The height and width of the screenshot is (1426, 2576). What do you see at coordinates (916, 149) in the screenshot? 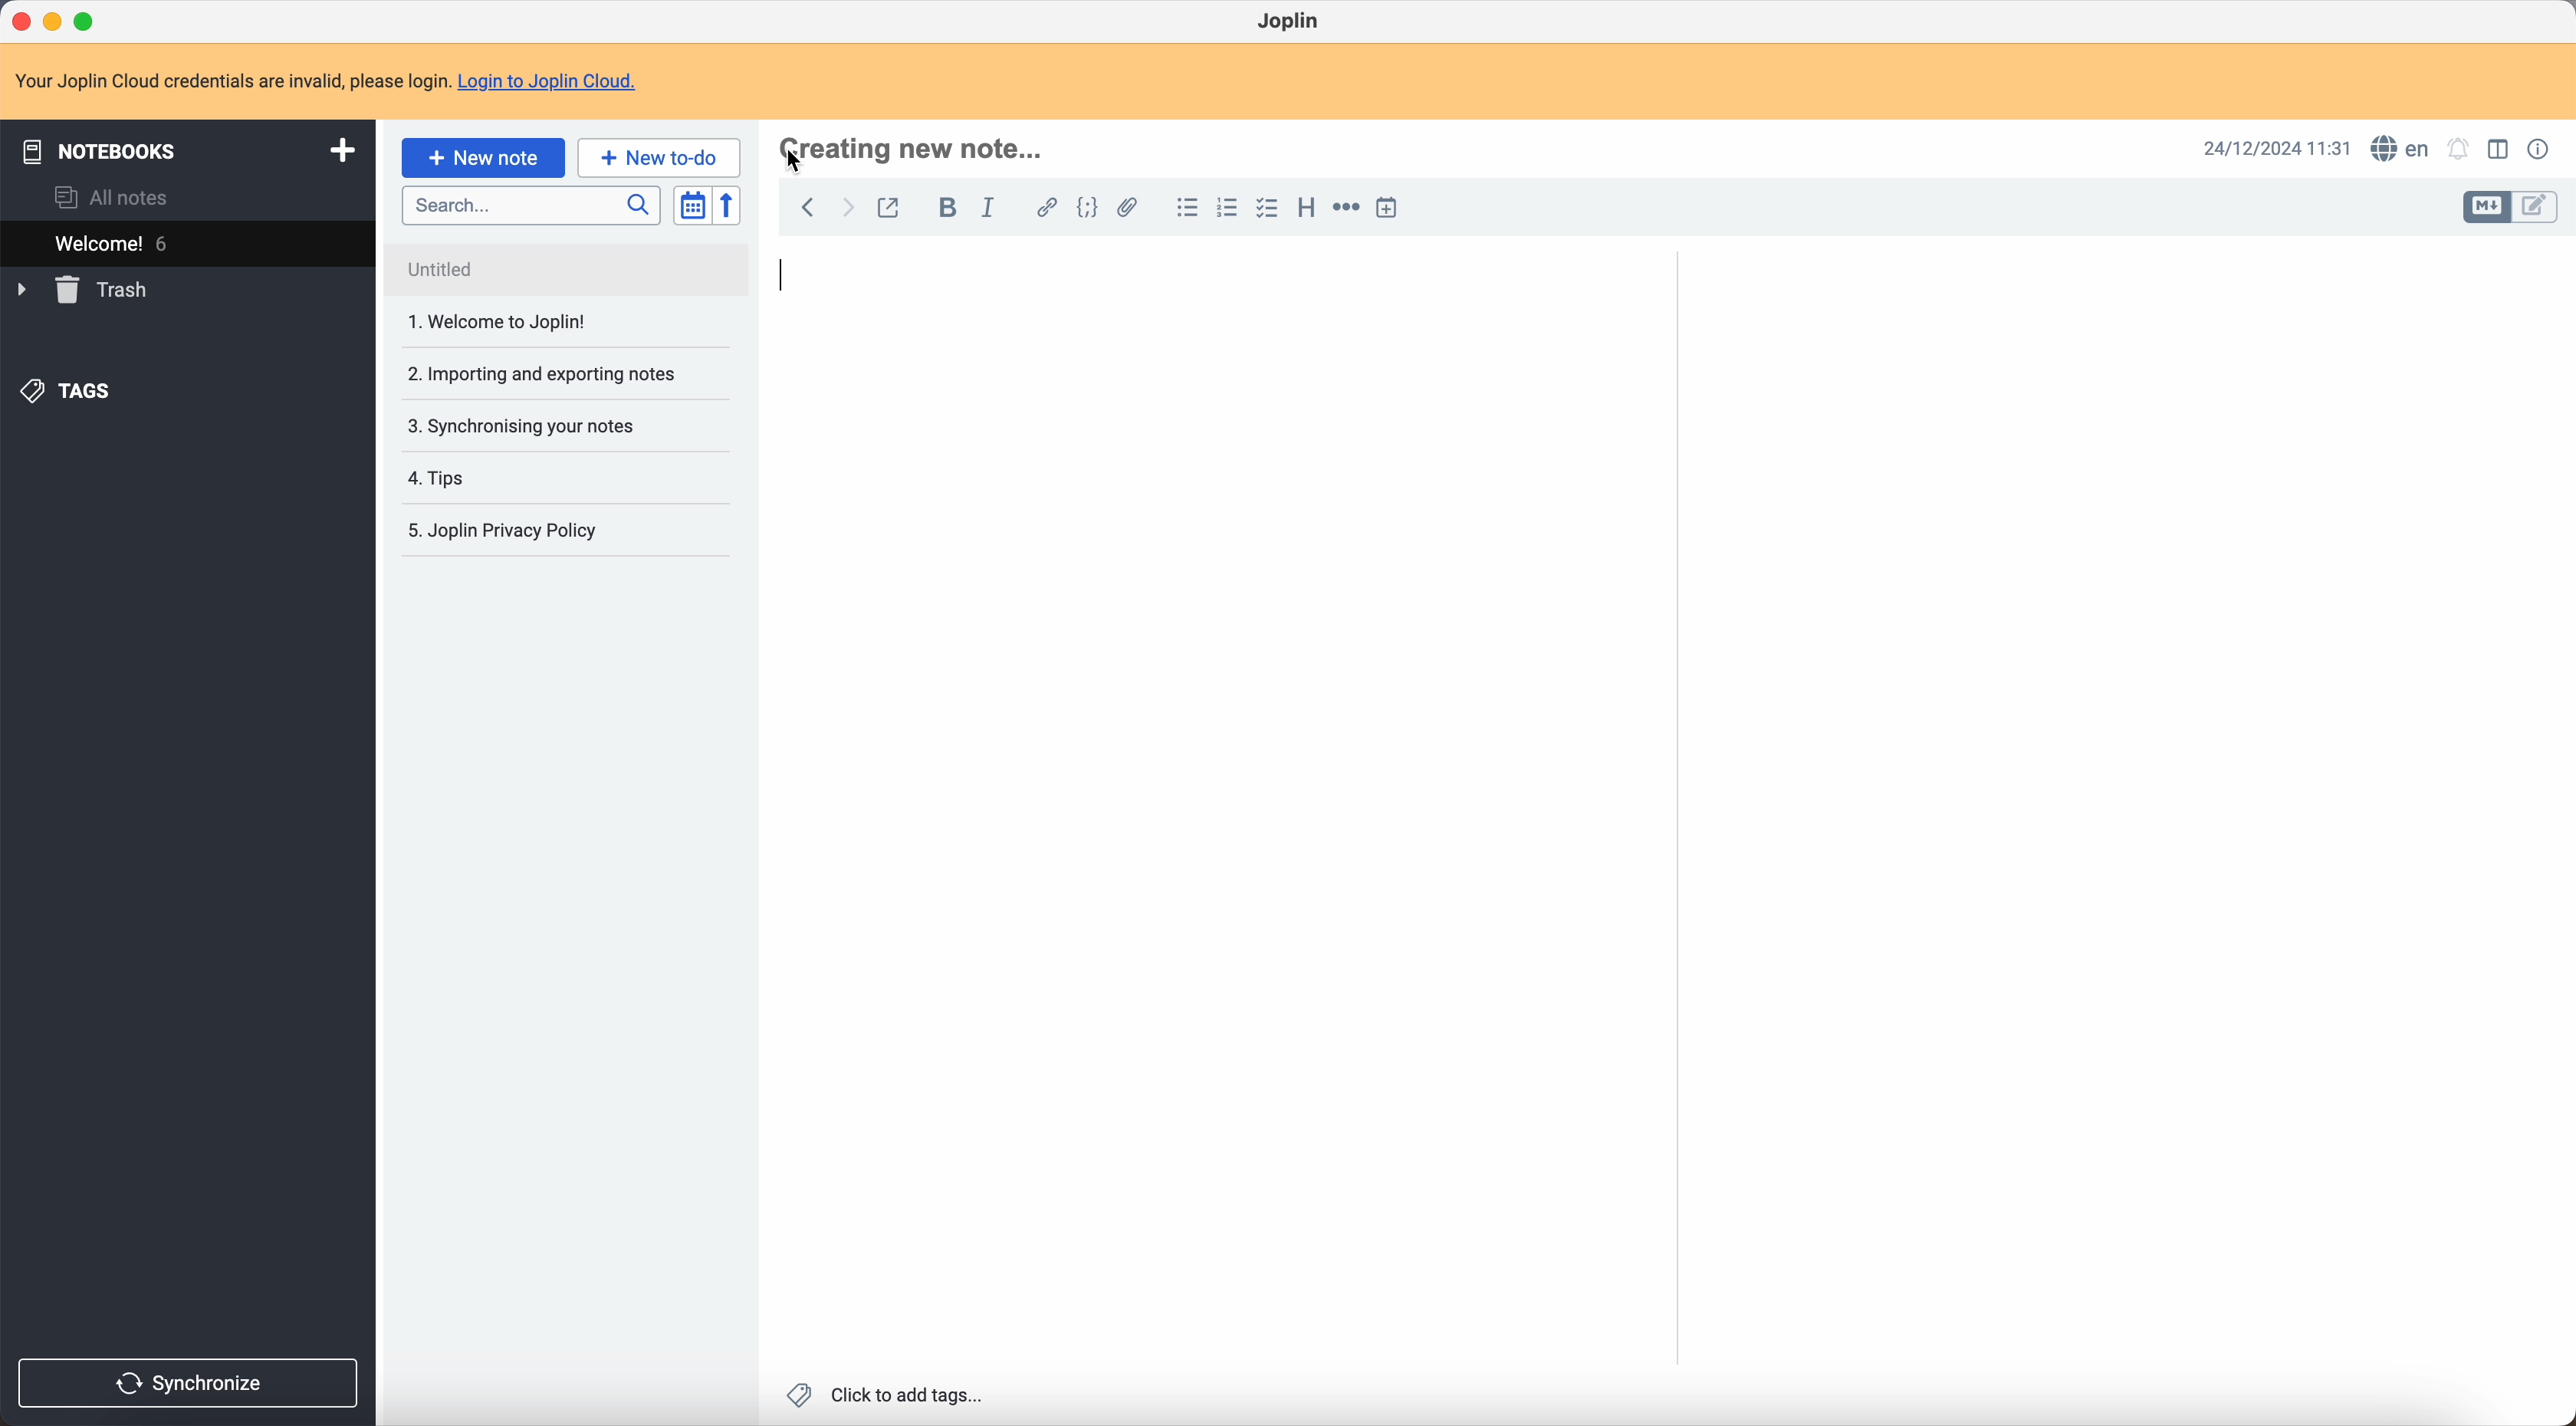
I see `click on title` at bounding box center [916, 149].